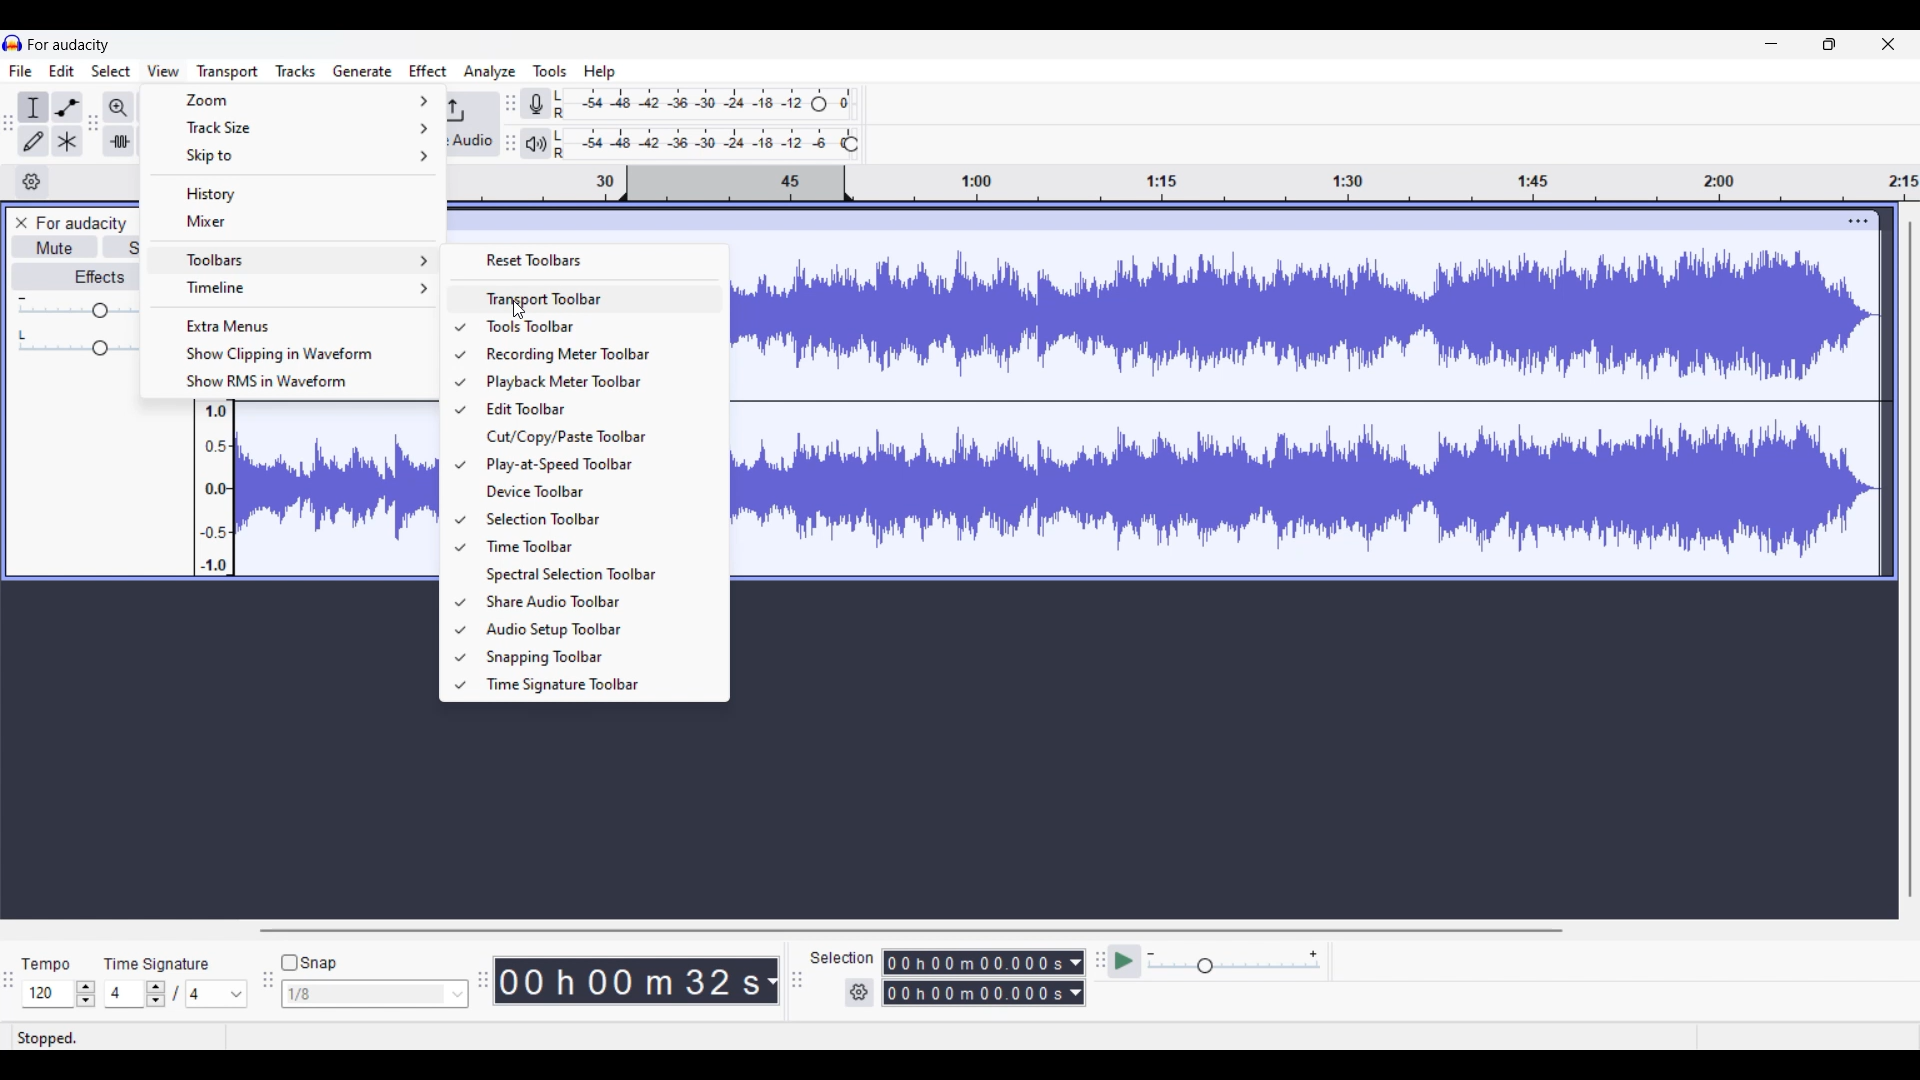  What do you see at coordinates (119, 108) in the screenshot?
I see `Zoom in` at bounding box center [119, 108].